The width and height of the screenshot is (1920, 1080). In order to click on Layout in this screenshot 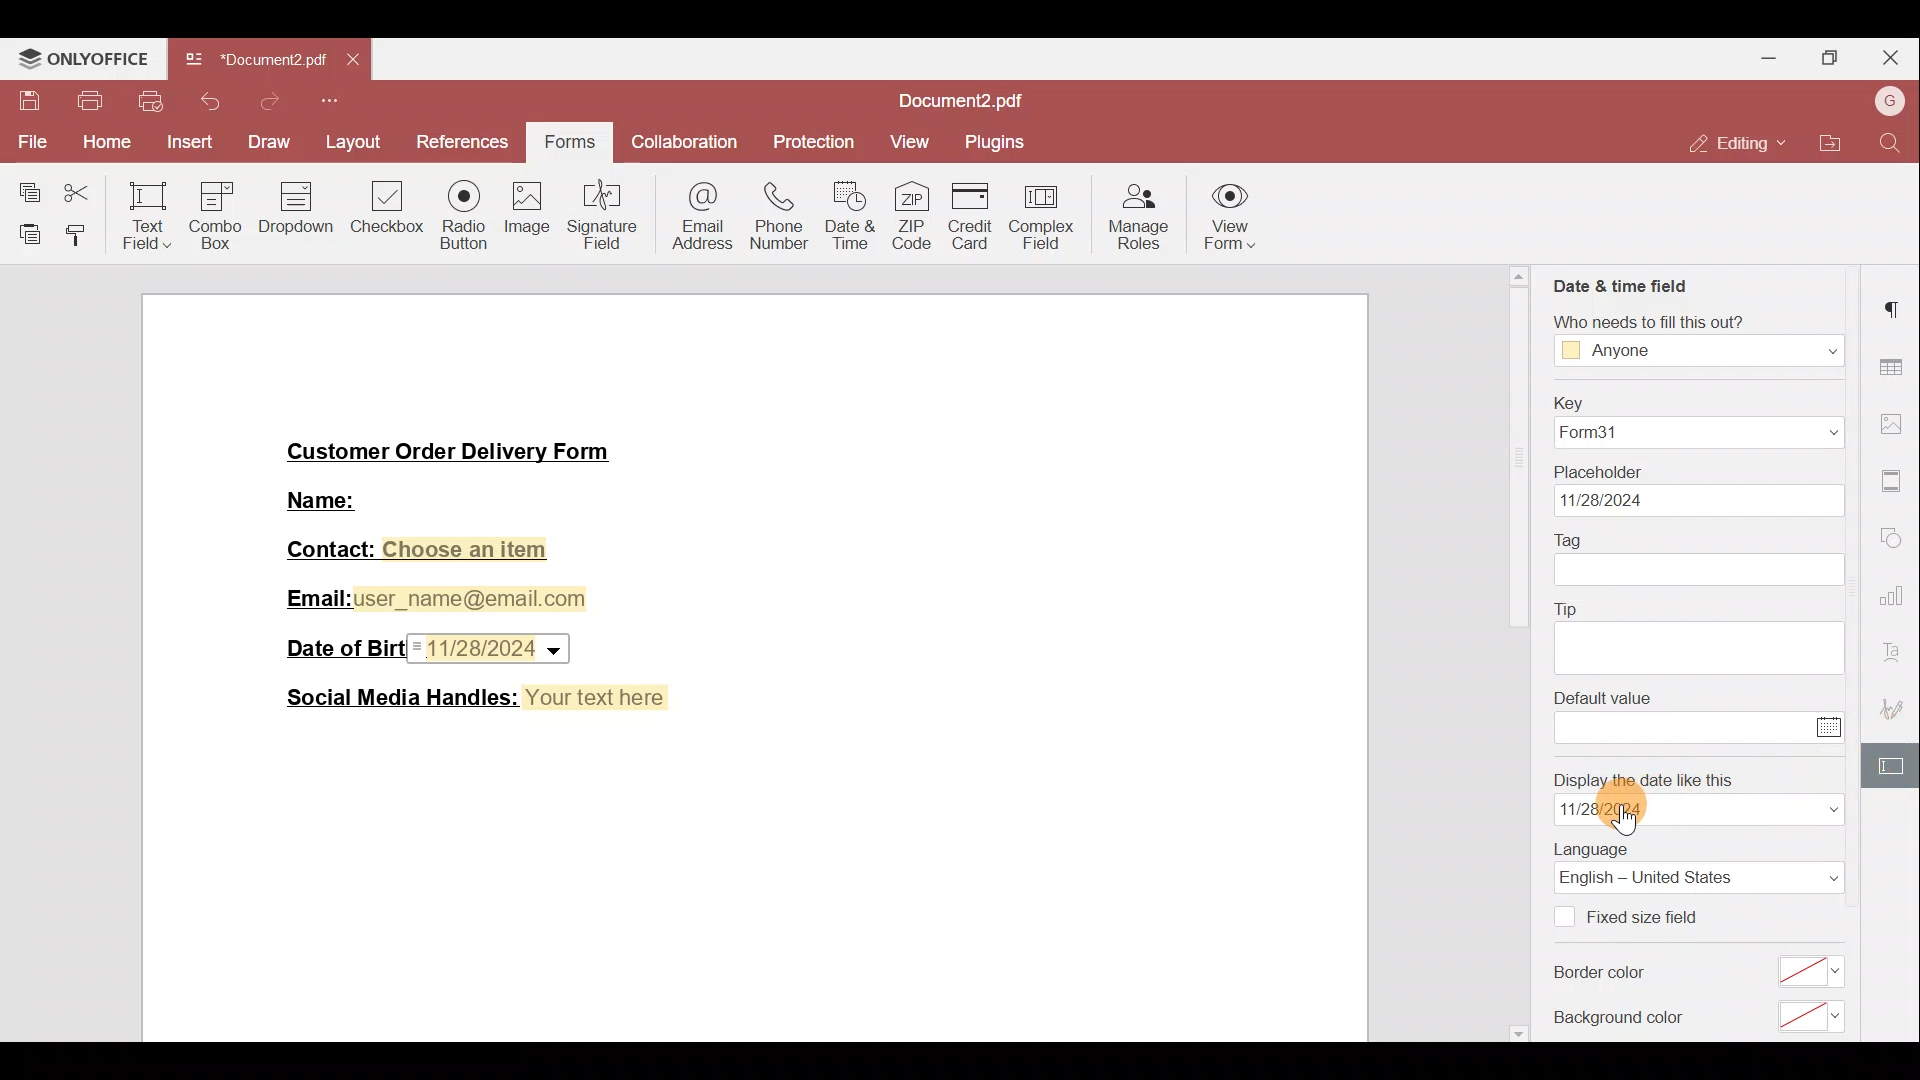, I will do `click(355, 146)`.